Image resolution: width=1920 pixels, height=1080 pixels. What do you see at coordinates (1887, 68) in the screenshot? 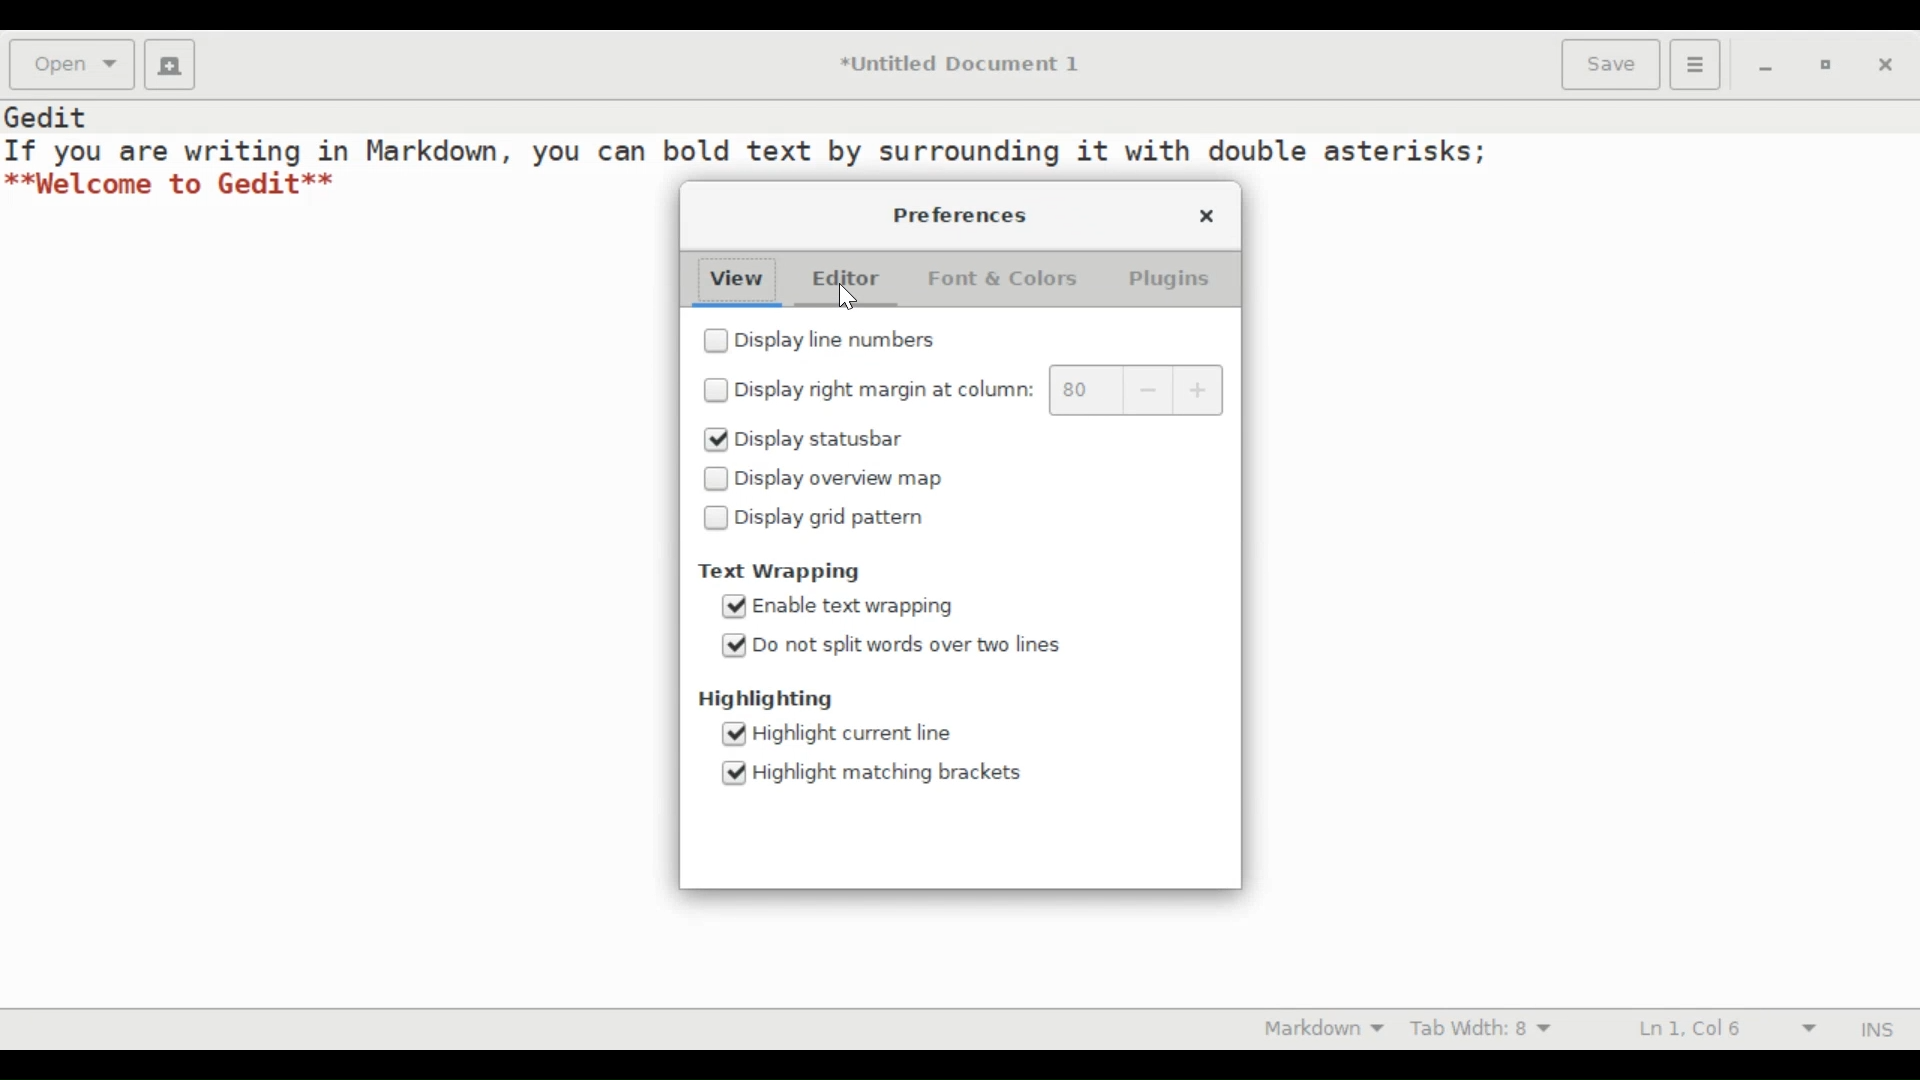
I see `close` at bounding box center [1887, 68].